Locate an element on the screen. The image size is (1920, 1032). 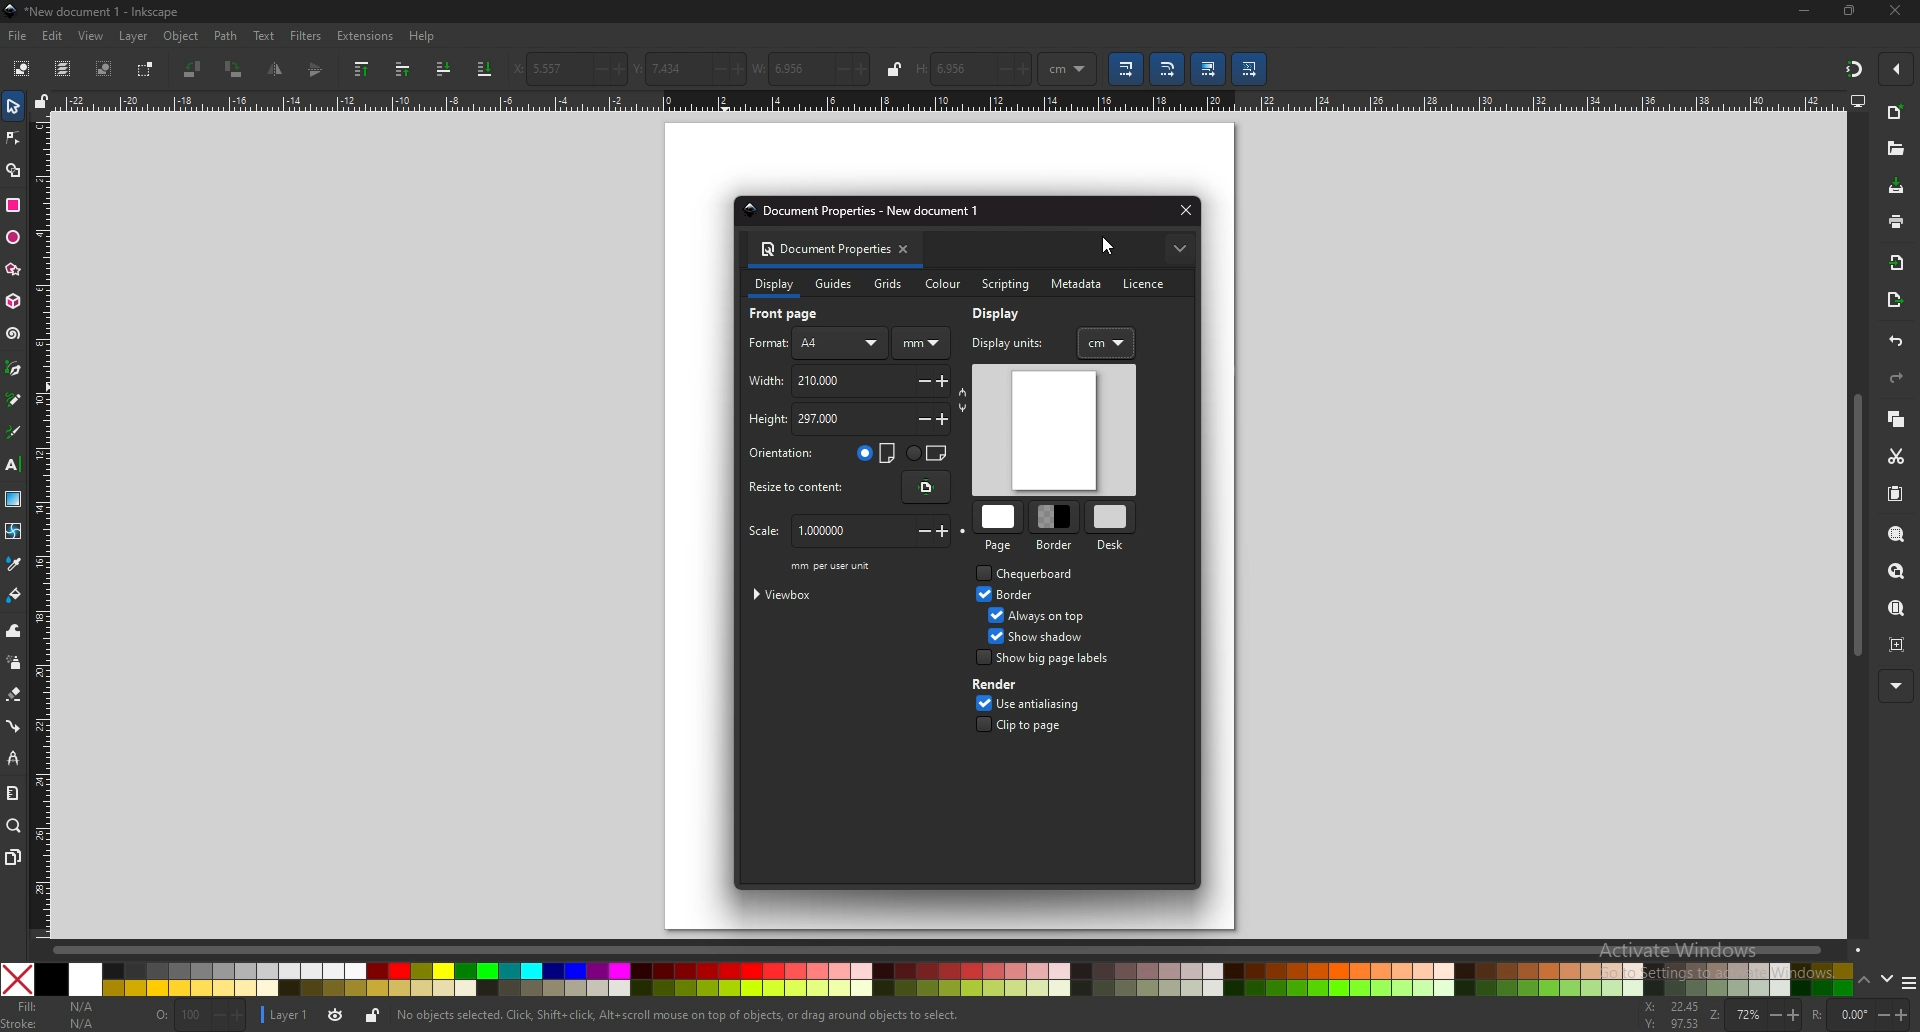
move patterns is located at coordinates (1252, 68).